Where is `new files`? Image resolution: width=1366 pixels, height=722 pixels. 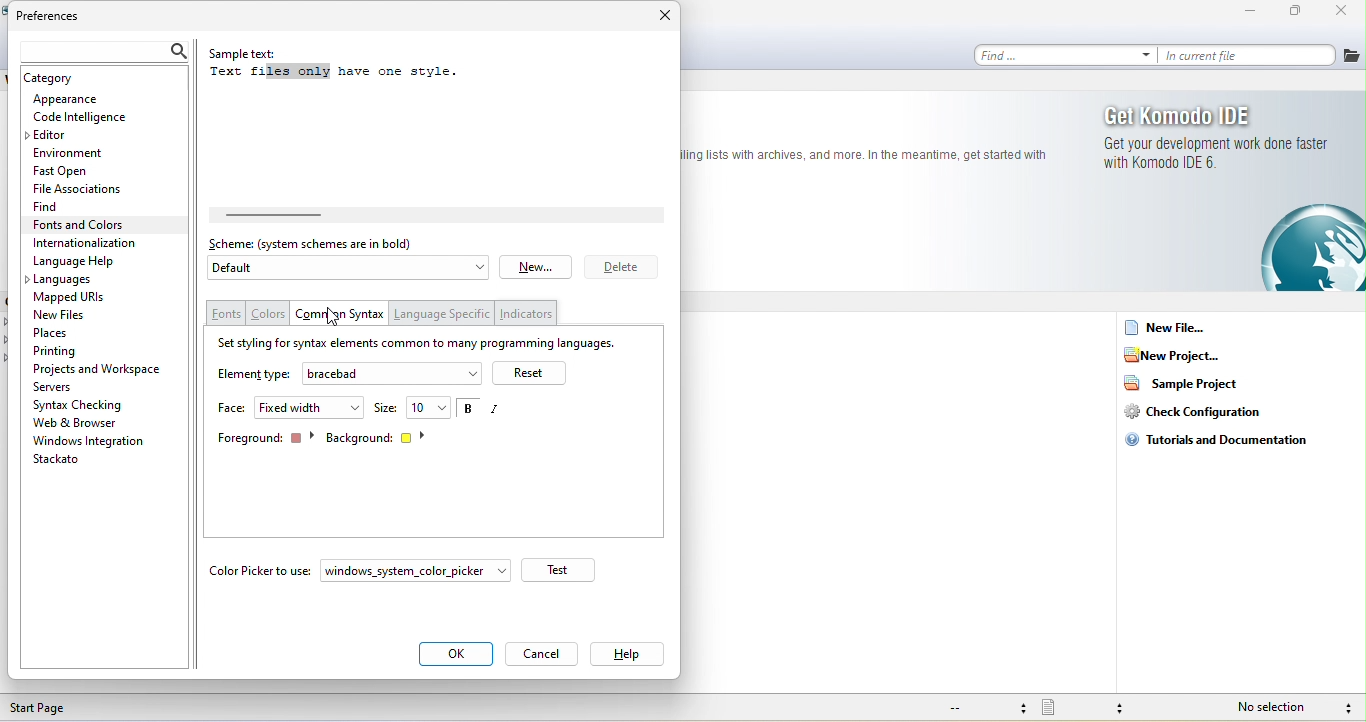
new files is located at coordinates (65, 316).